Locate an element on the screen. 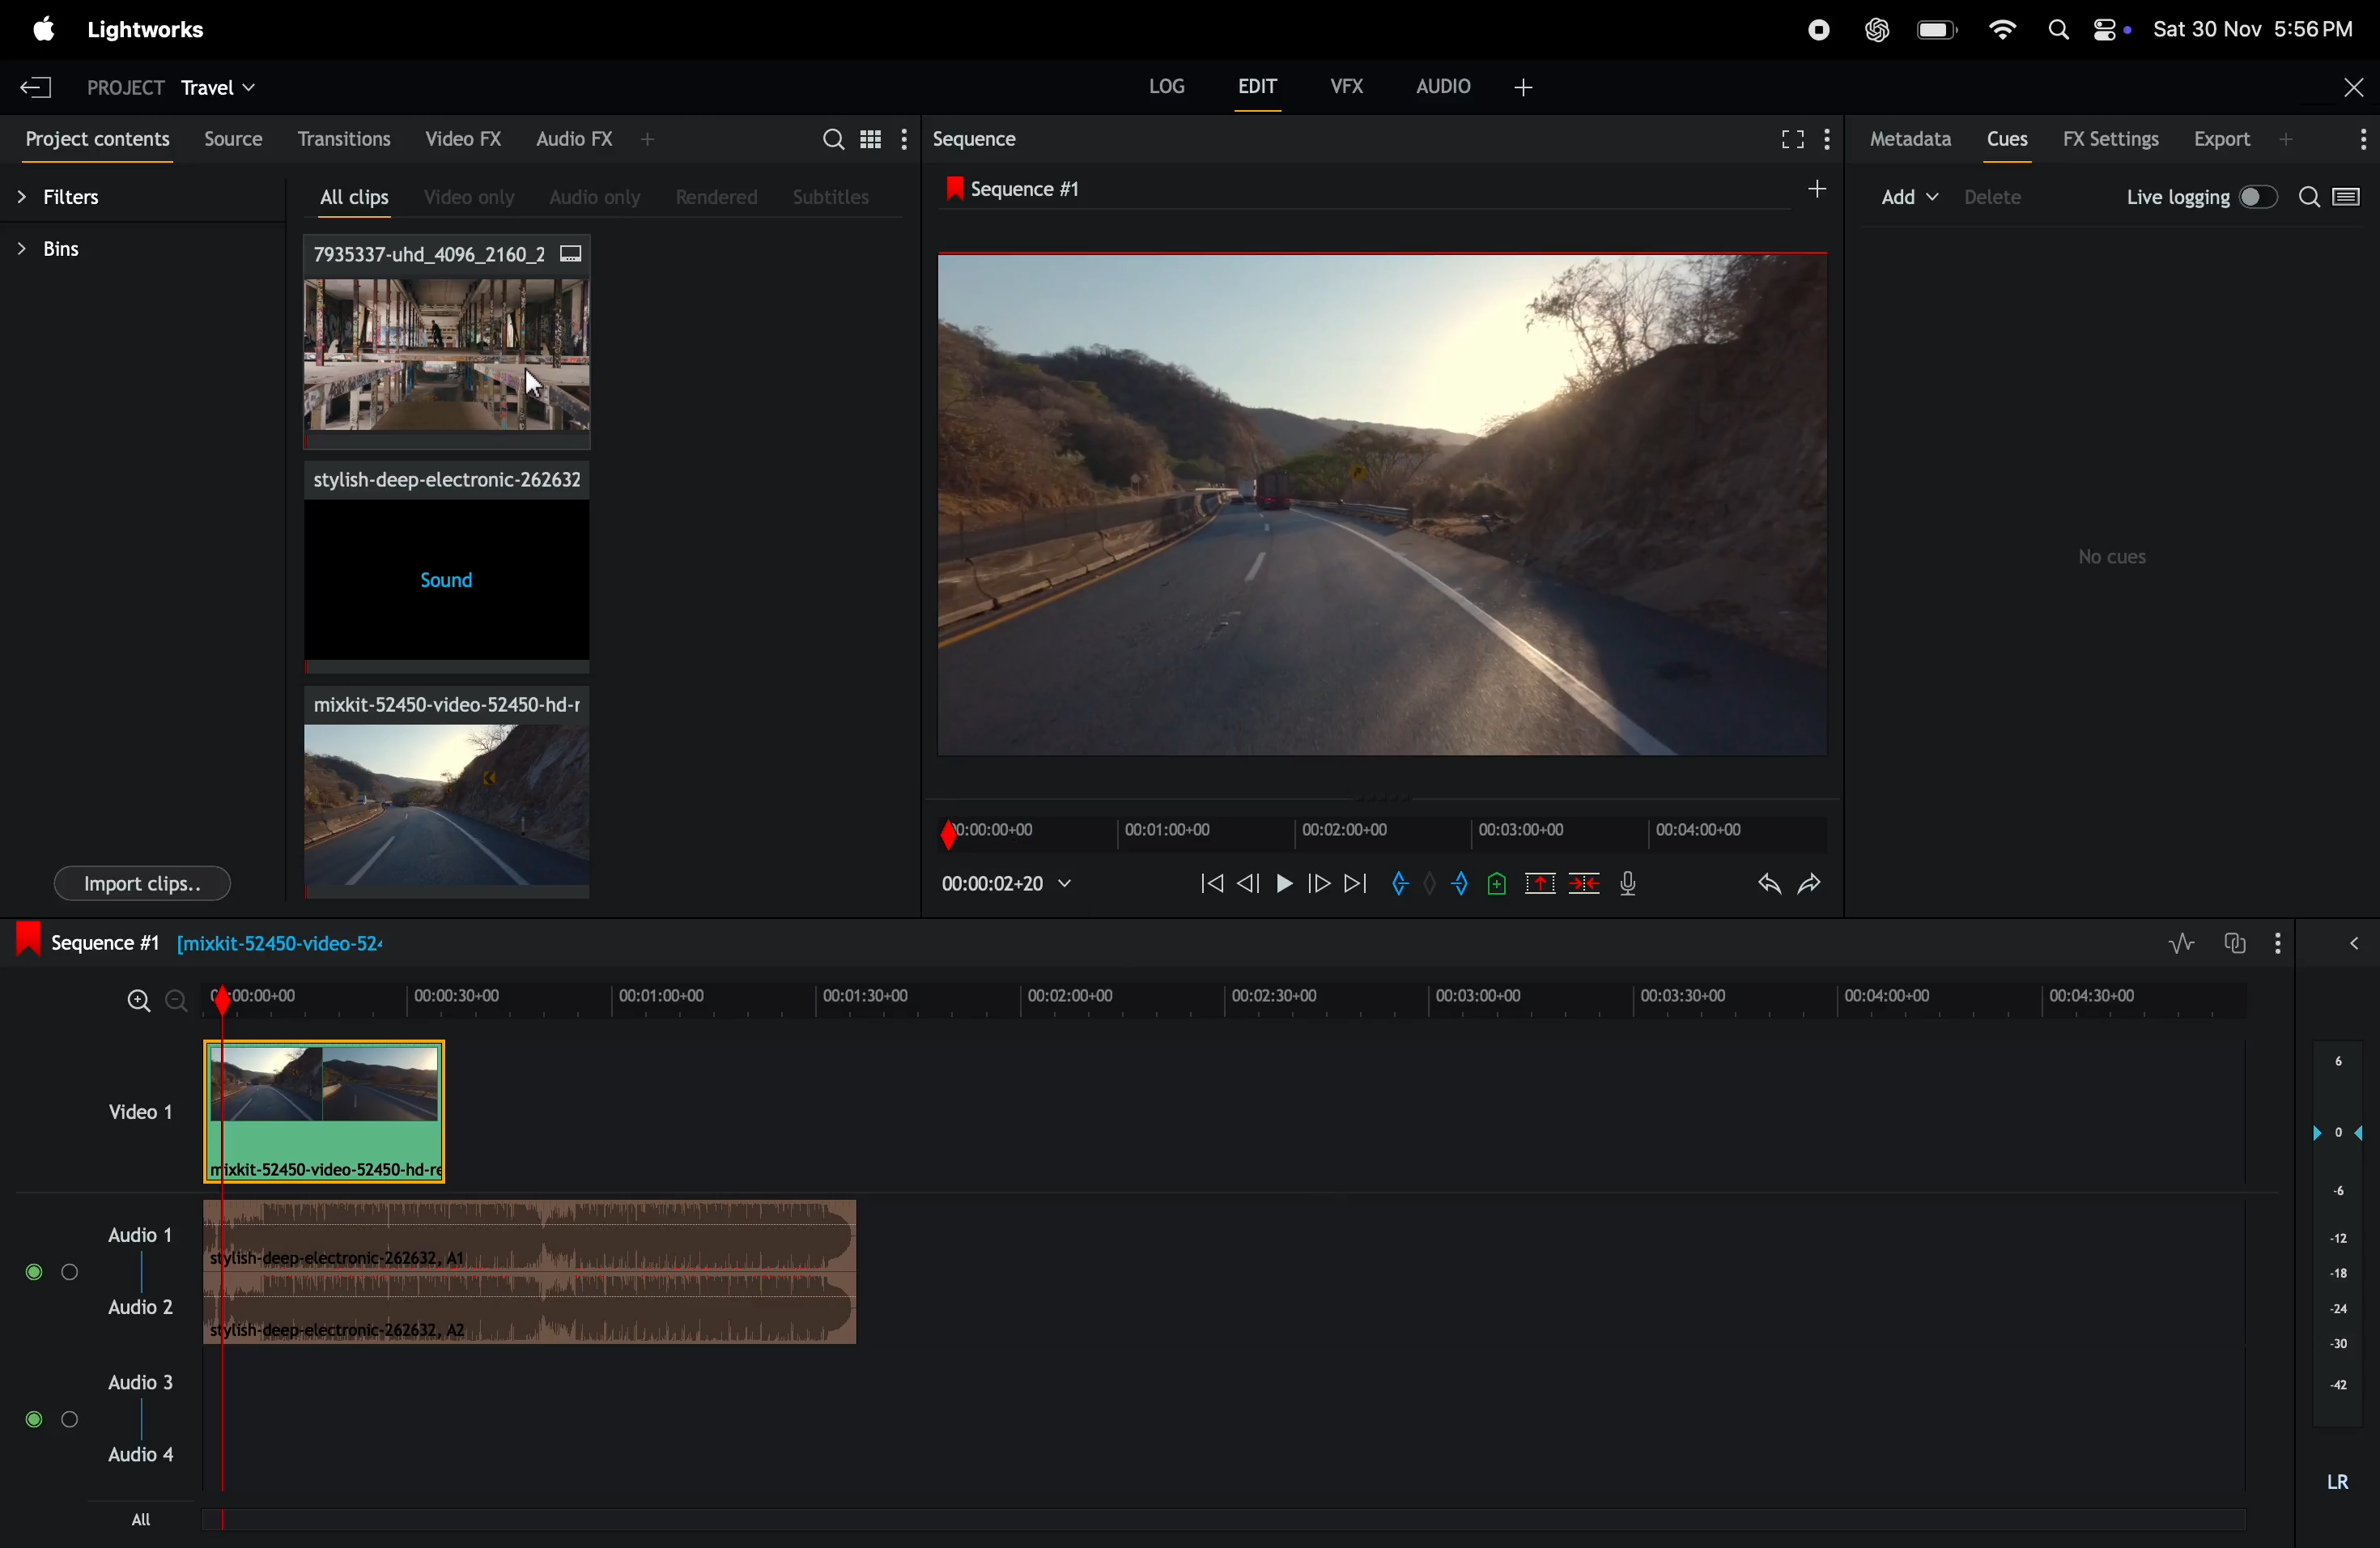 The width and height of the screenshot is (2380, 1548). toggle audio editing levels is located at coordinates (2175, 942).